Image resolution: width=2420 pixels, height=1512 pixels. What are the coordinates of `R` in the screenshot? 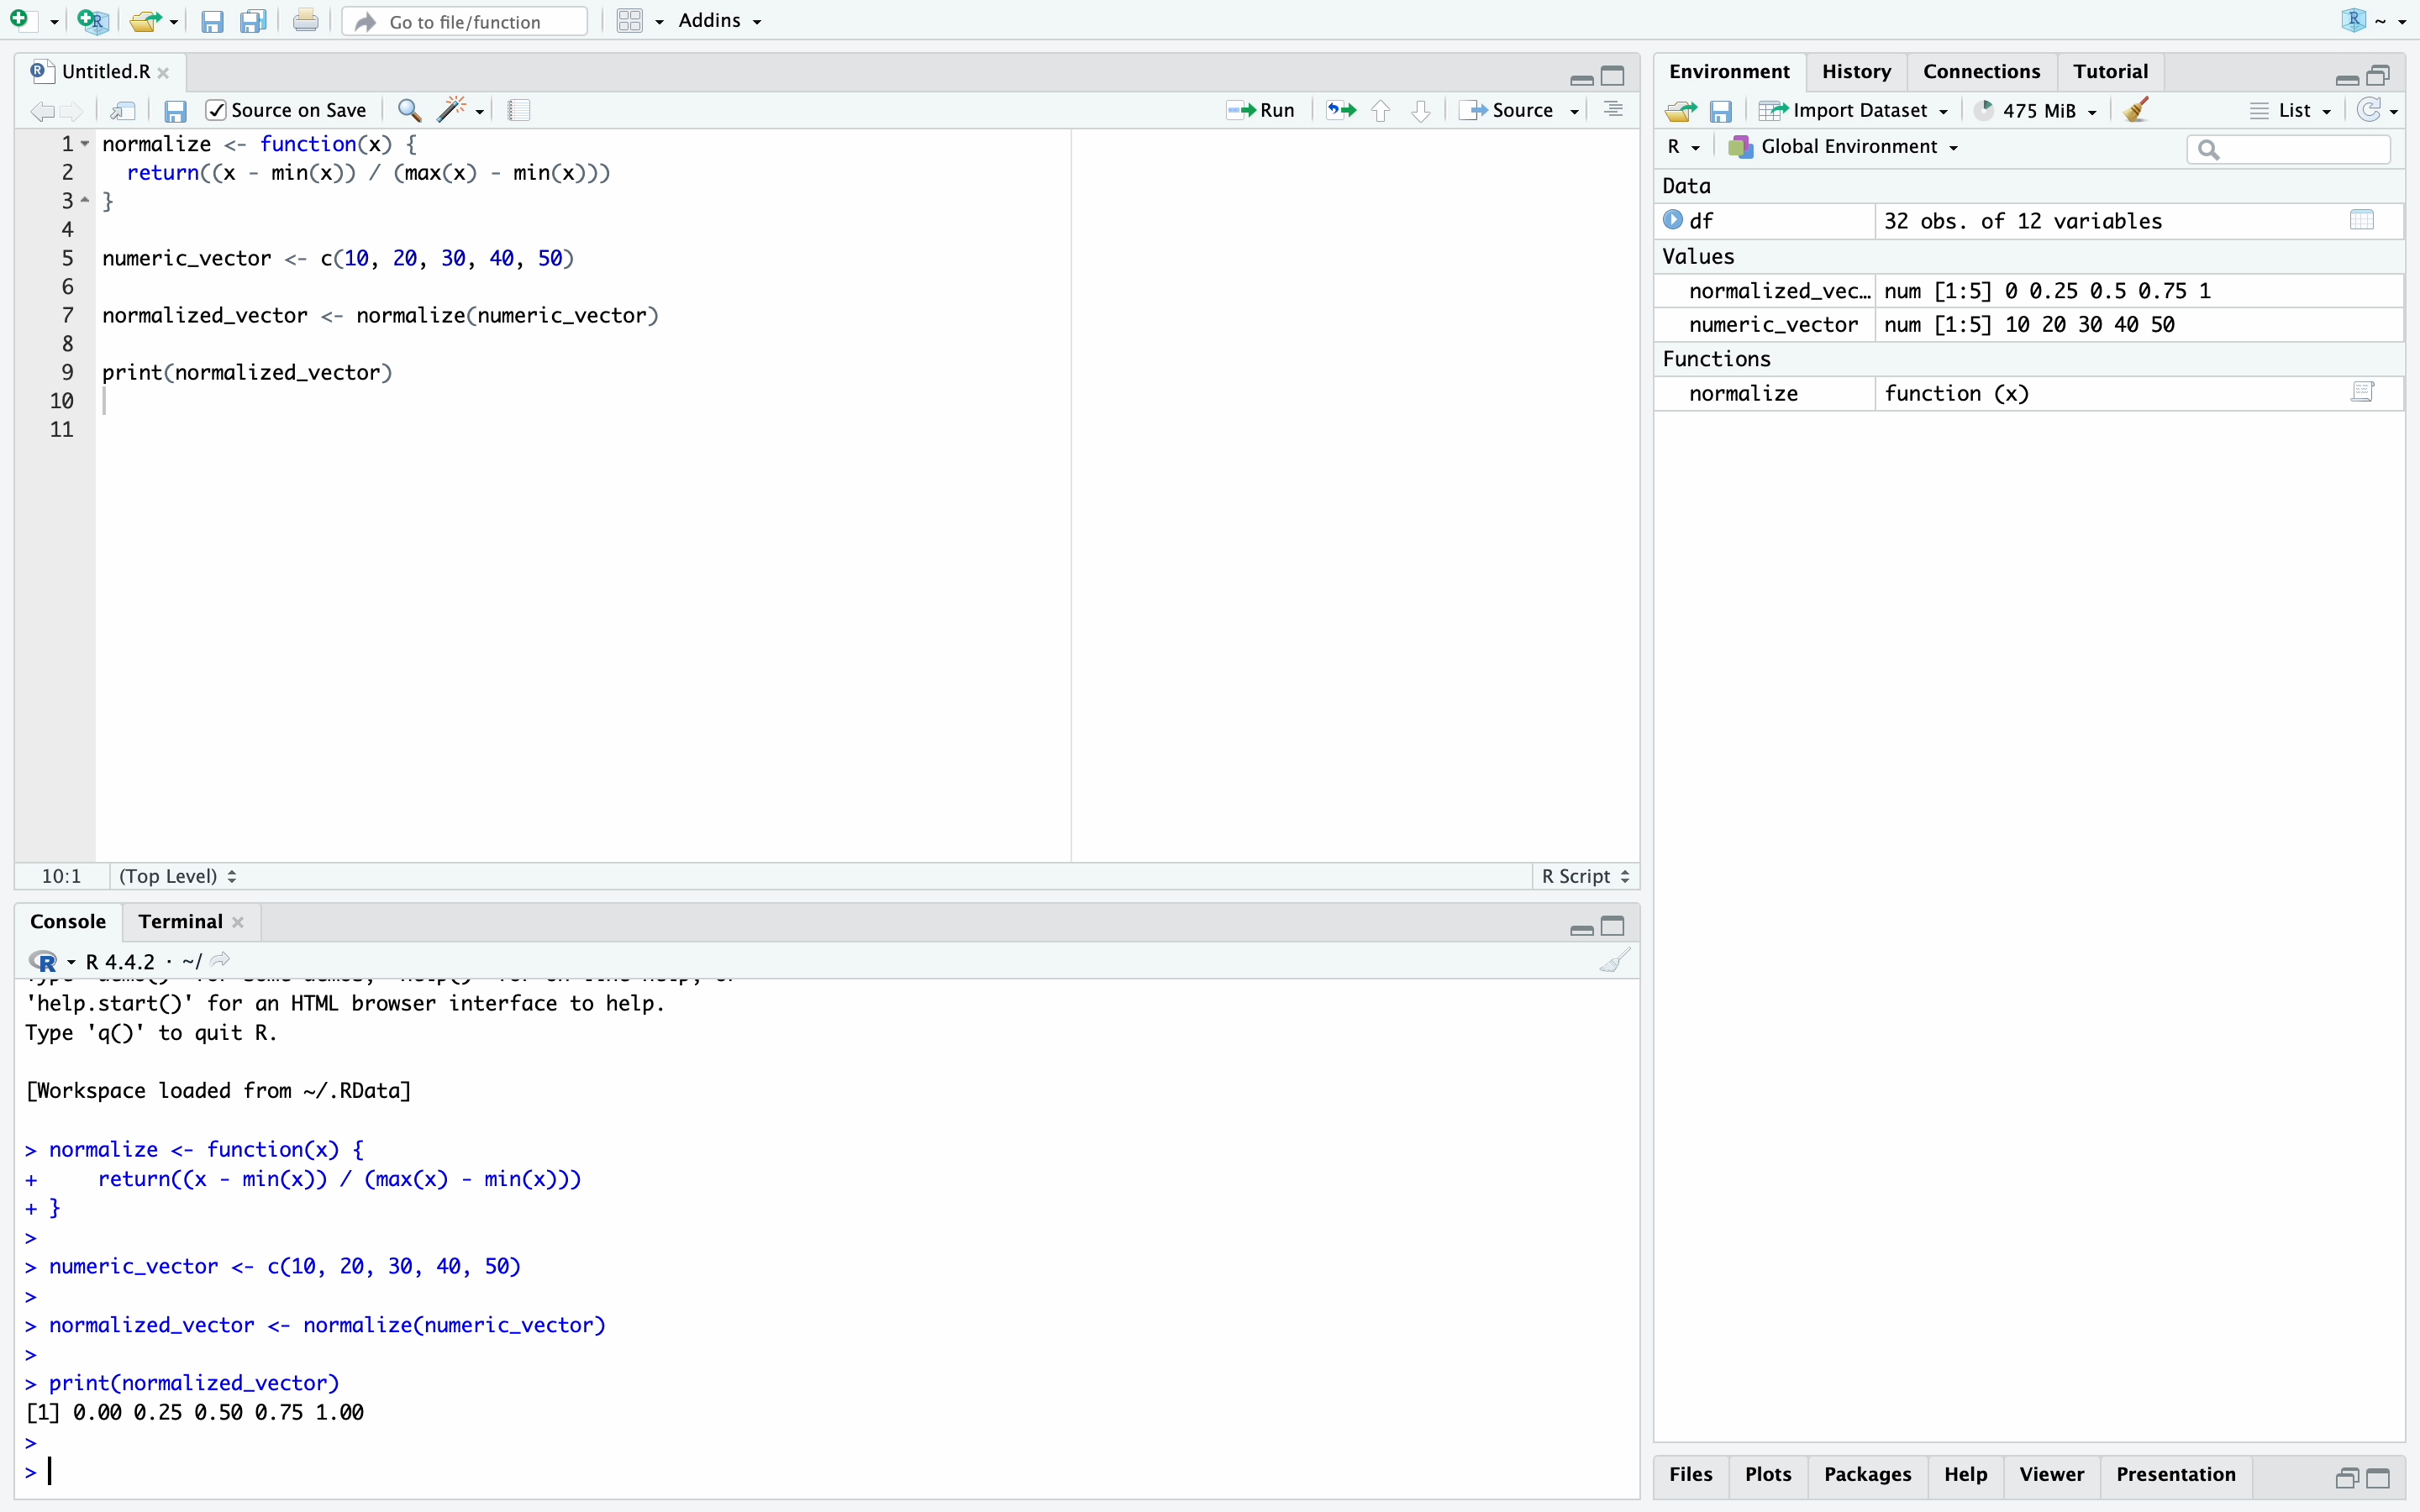 It's located at (1684, 151).